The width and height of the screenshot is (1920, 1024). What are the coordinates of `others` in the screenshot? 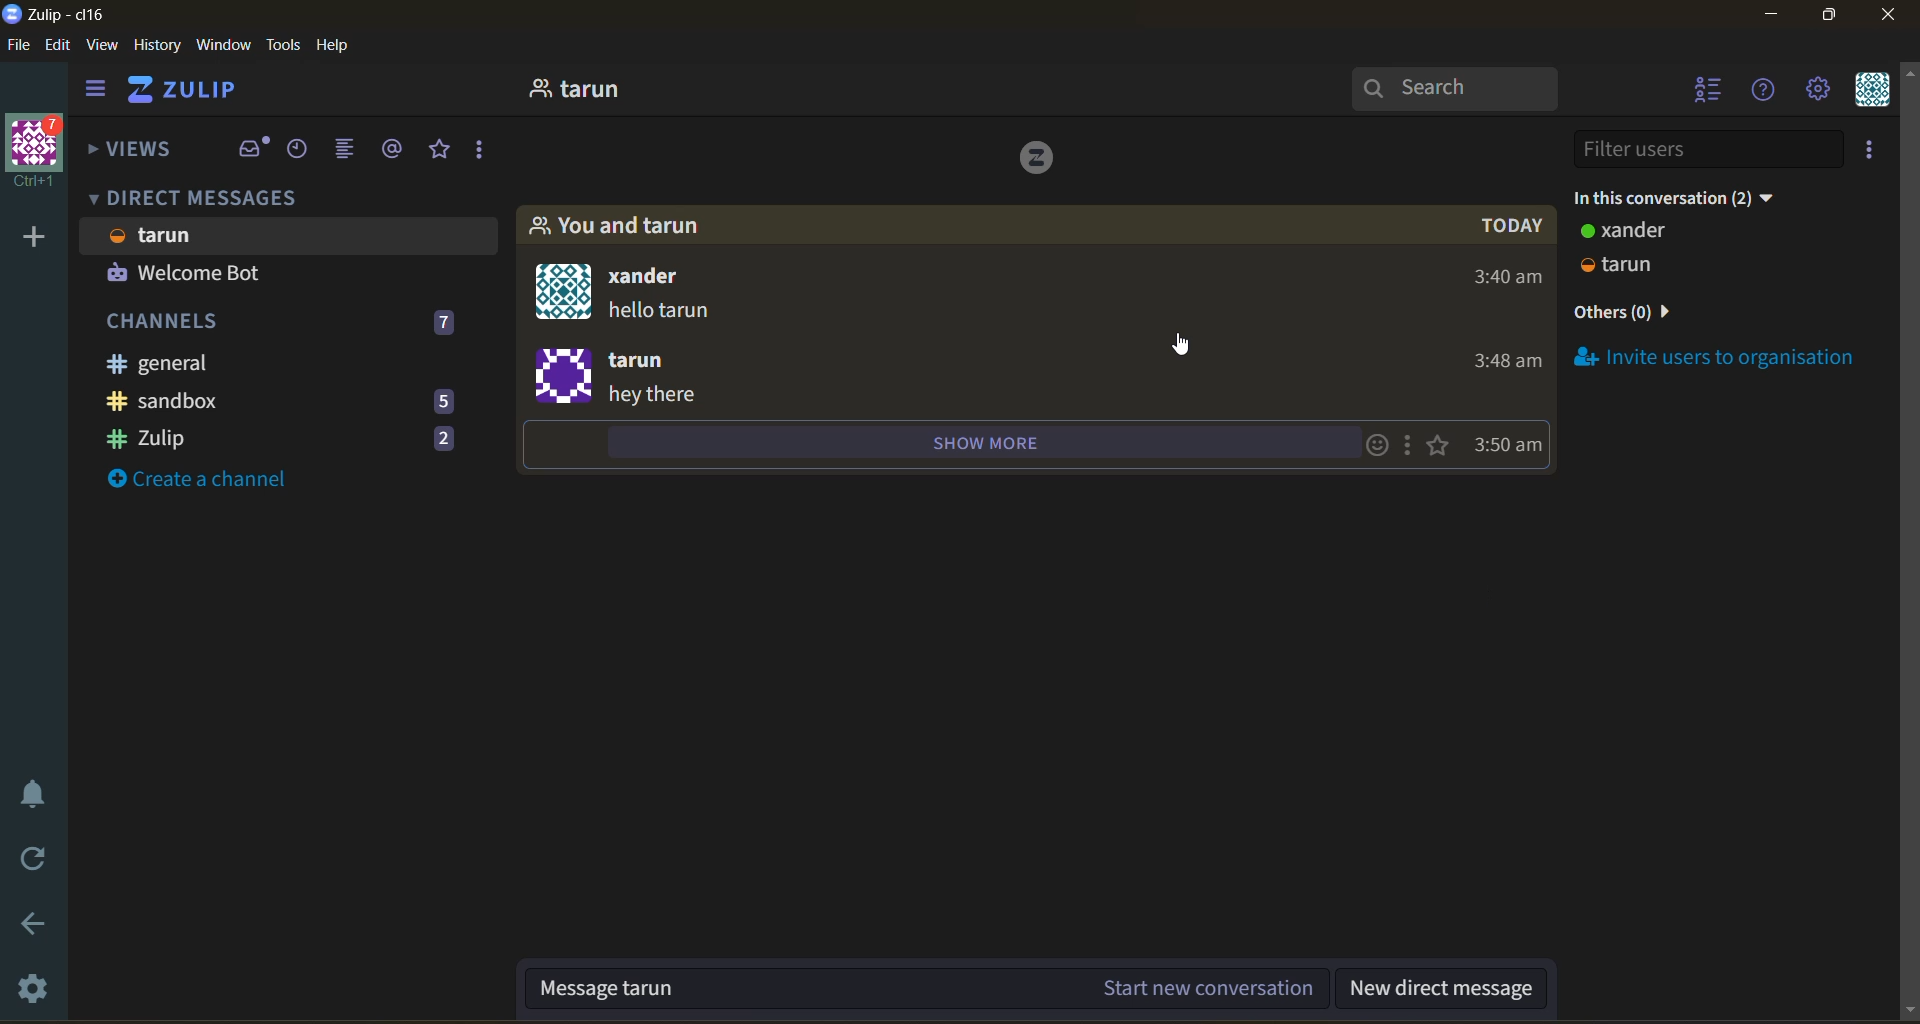 It's located at (1630, 314).